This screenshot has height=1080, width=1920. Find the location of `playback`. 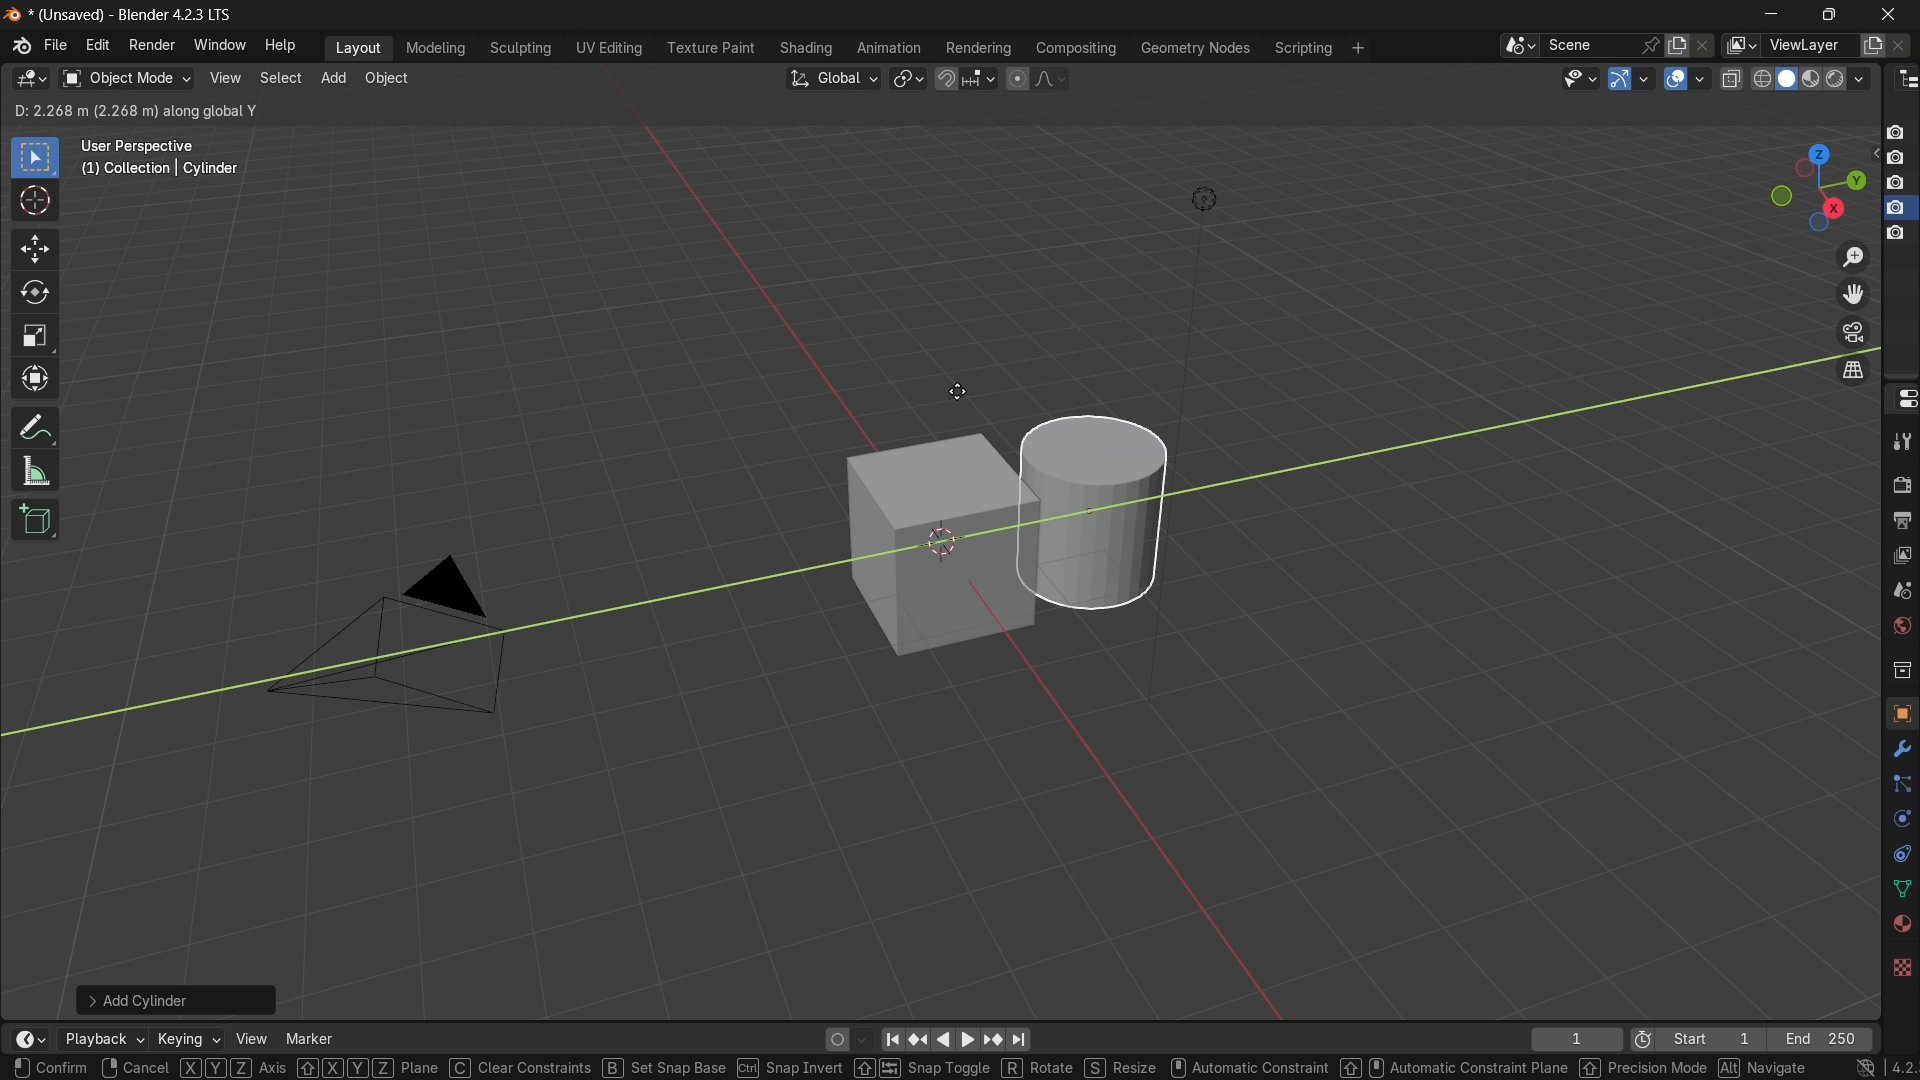

playback is located at coordinates (103, 1041).